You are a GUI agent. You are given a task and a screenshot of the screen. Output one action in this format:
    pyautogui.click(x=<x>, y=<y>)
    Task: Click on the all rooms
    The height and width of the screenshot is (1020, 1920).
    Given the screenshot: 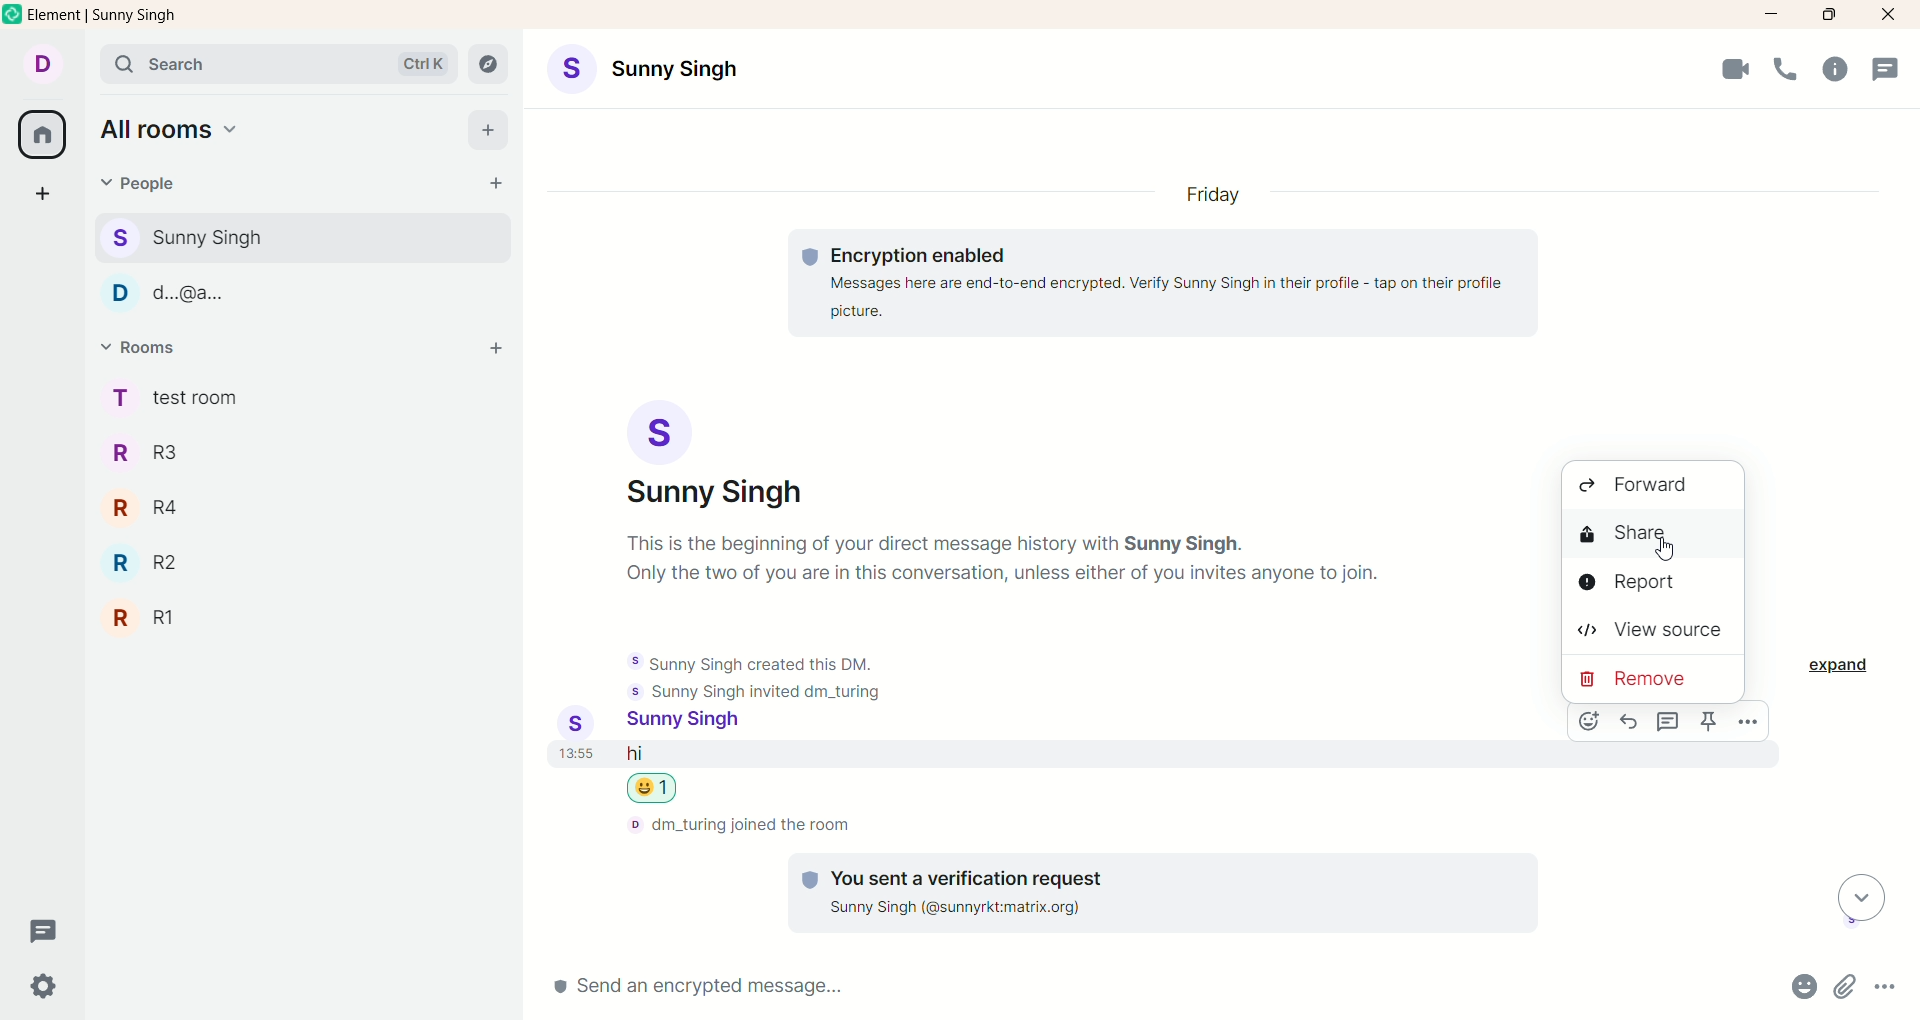 What is the action you would take?
    pyautogui.click(x=39, y=138)
    